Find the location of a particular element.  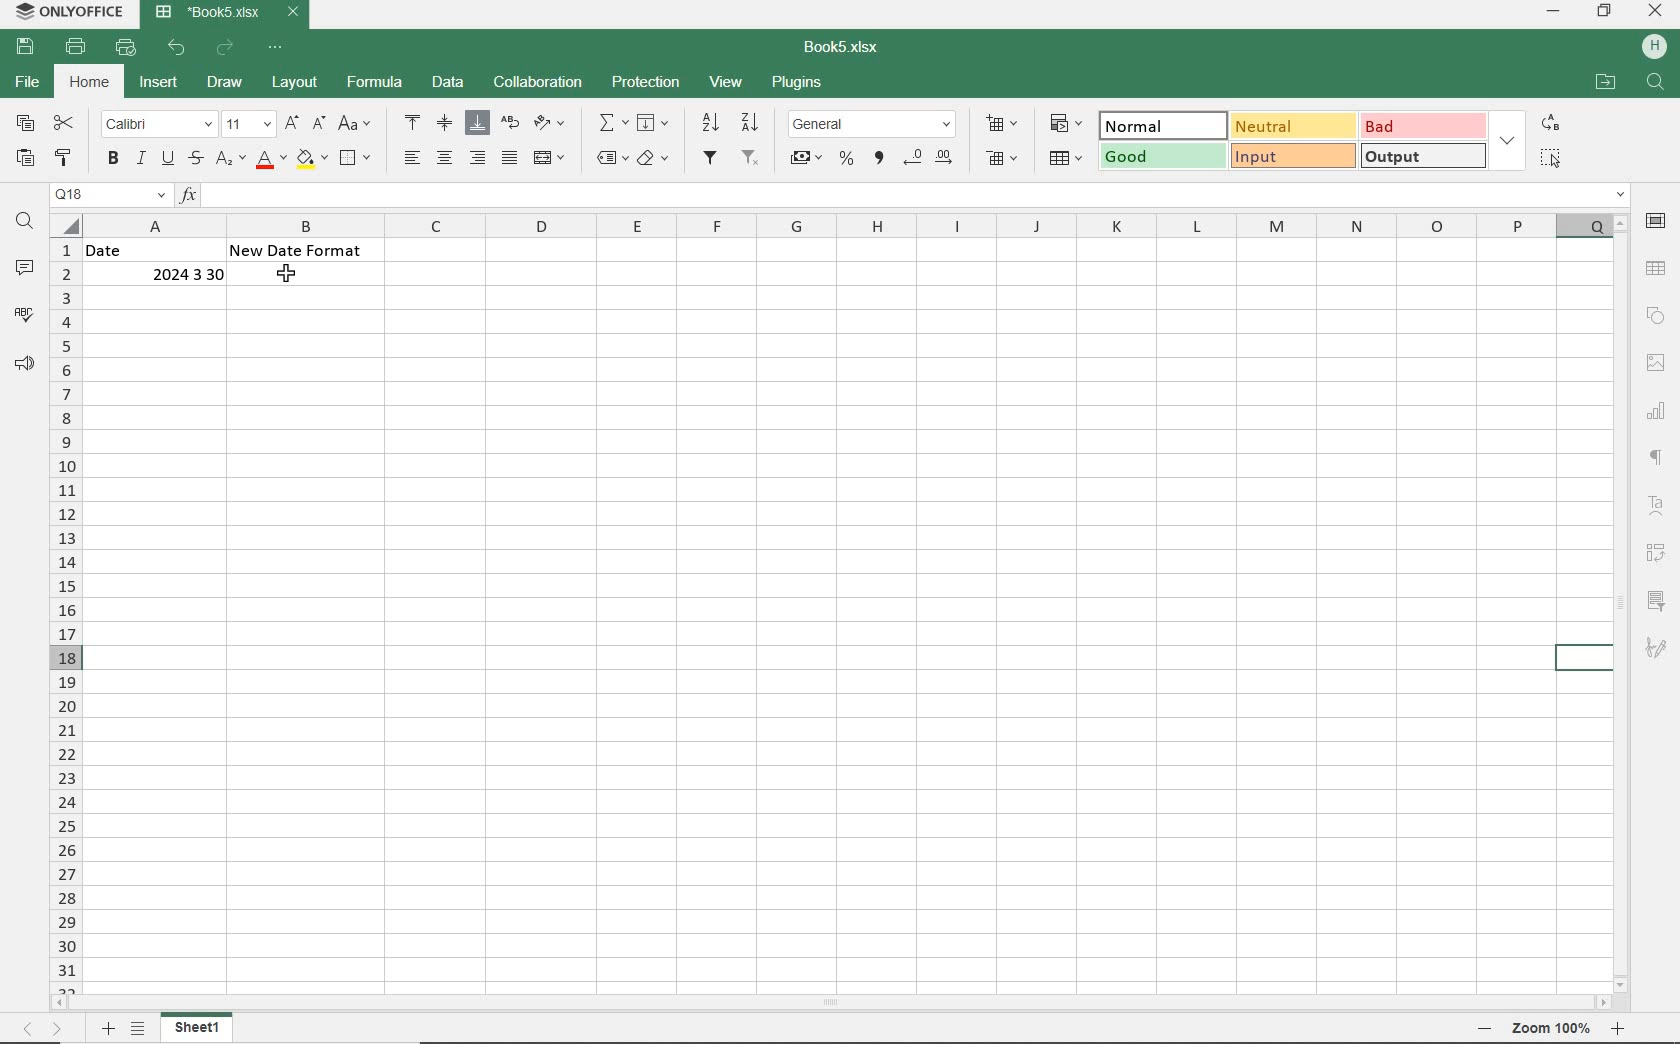

CHART is located at coordinates (1659, 408).